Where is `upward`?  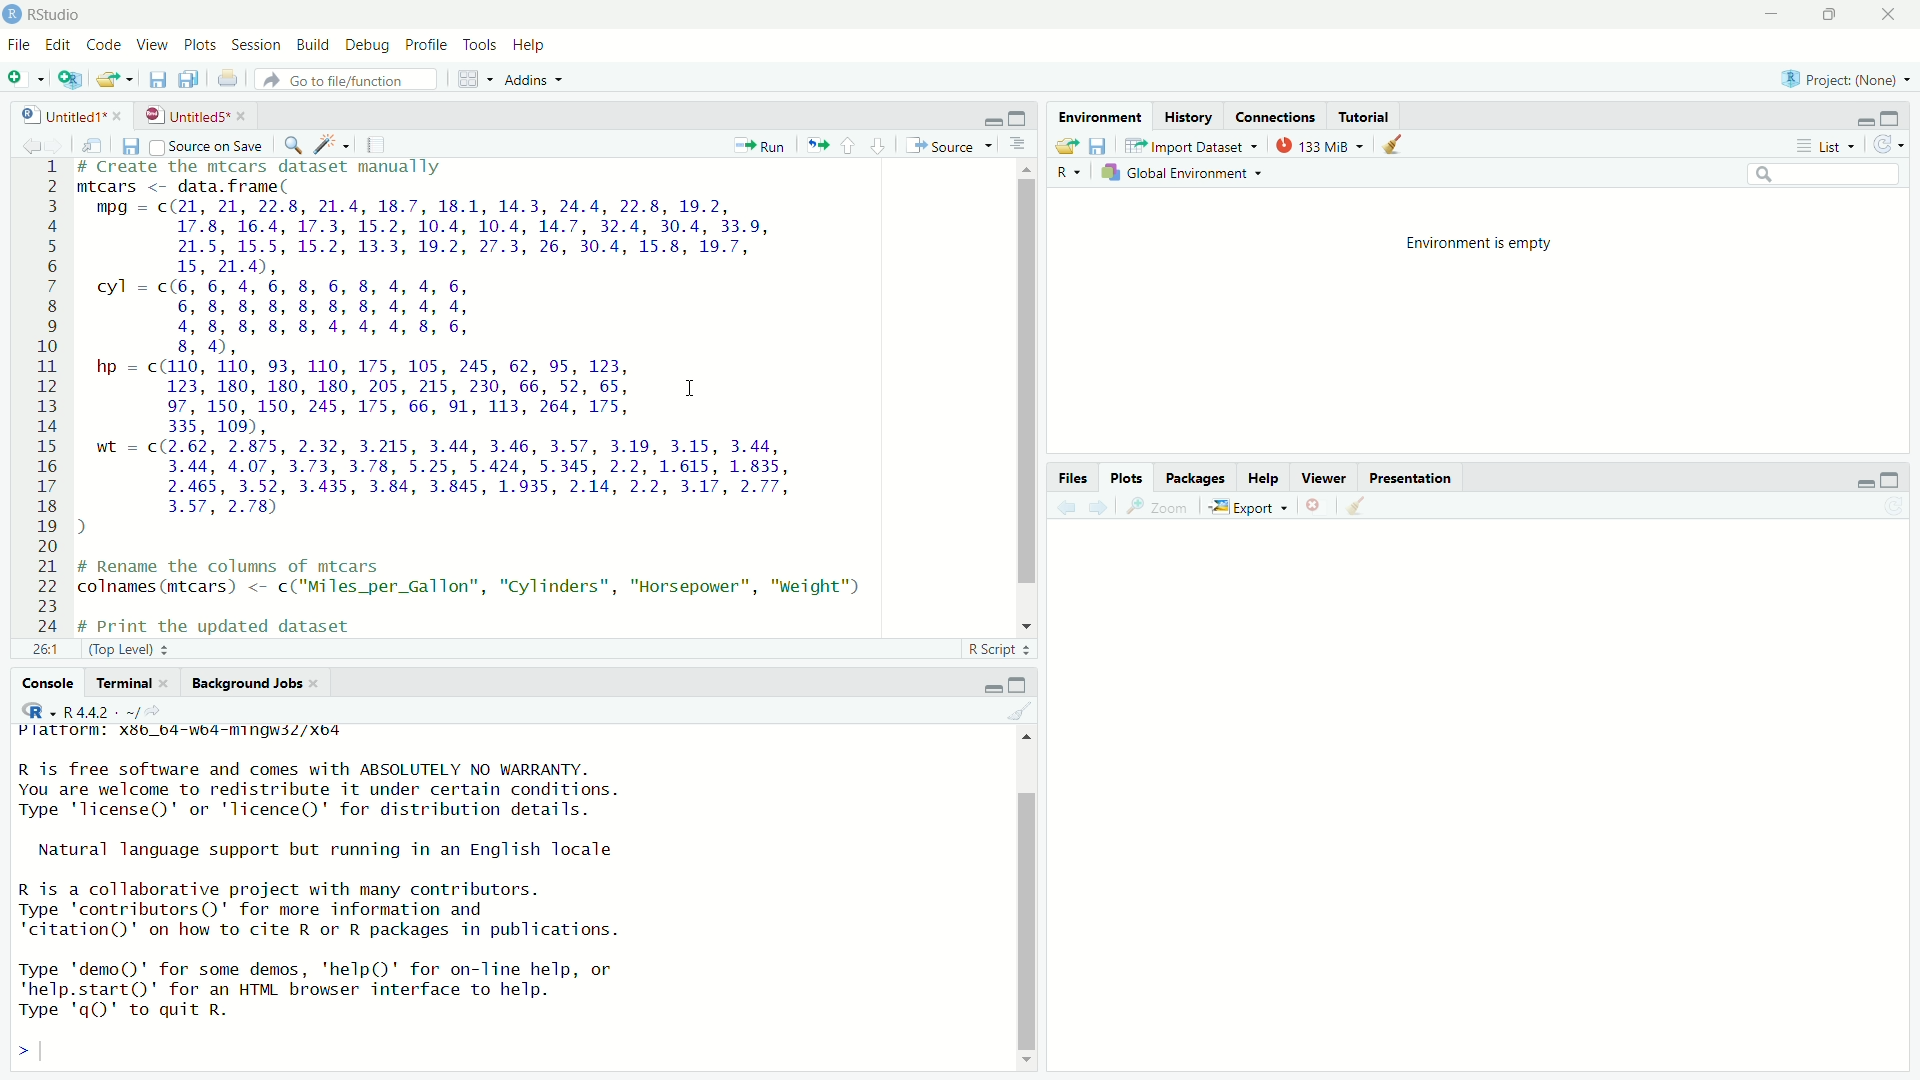 upward is located at coordinates (850, 143).